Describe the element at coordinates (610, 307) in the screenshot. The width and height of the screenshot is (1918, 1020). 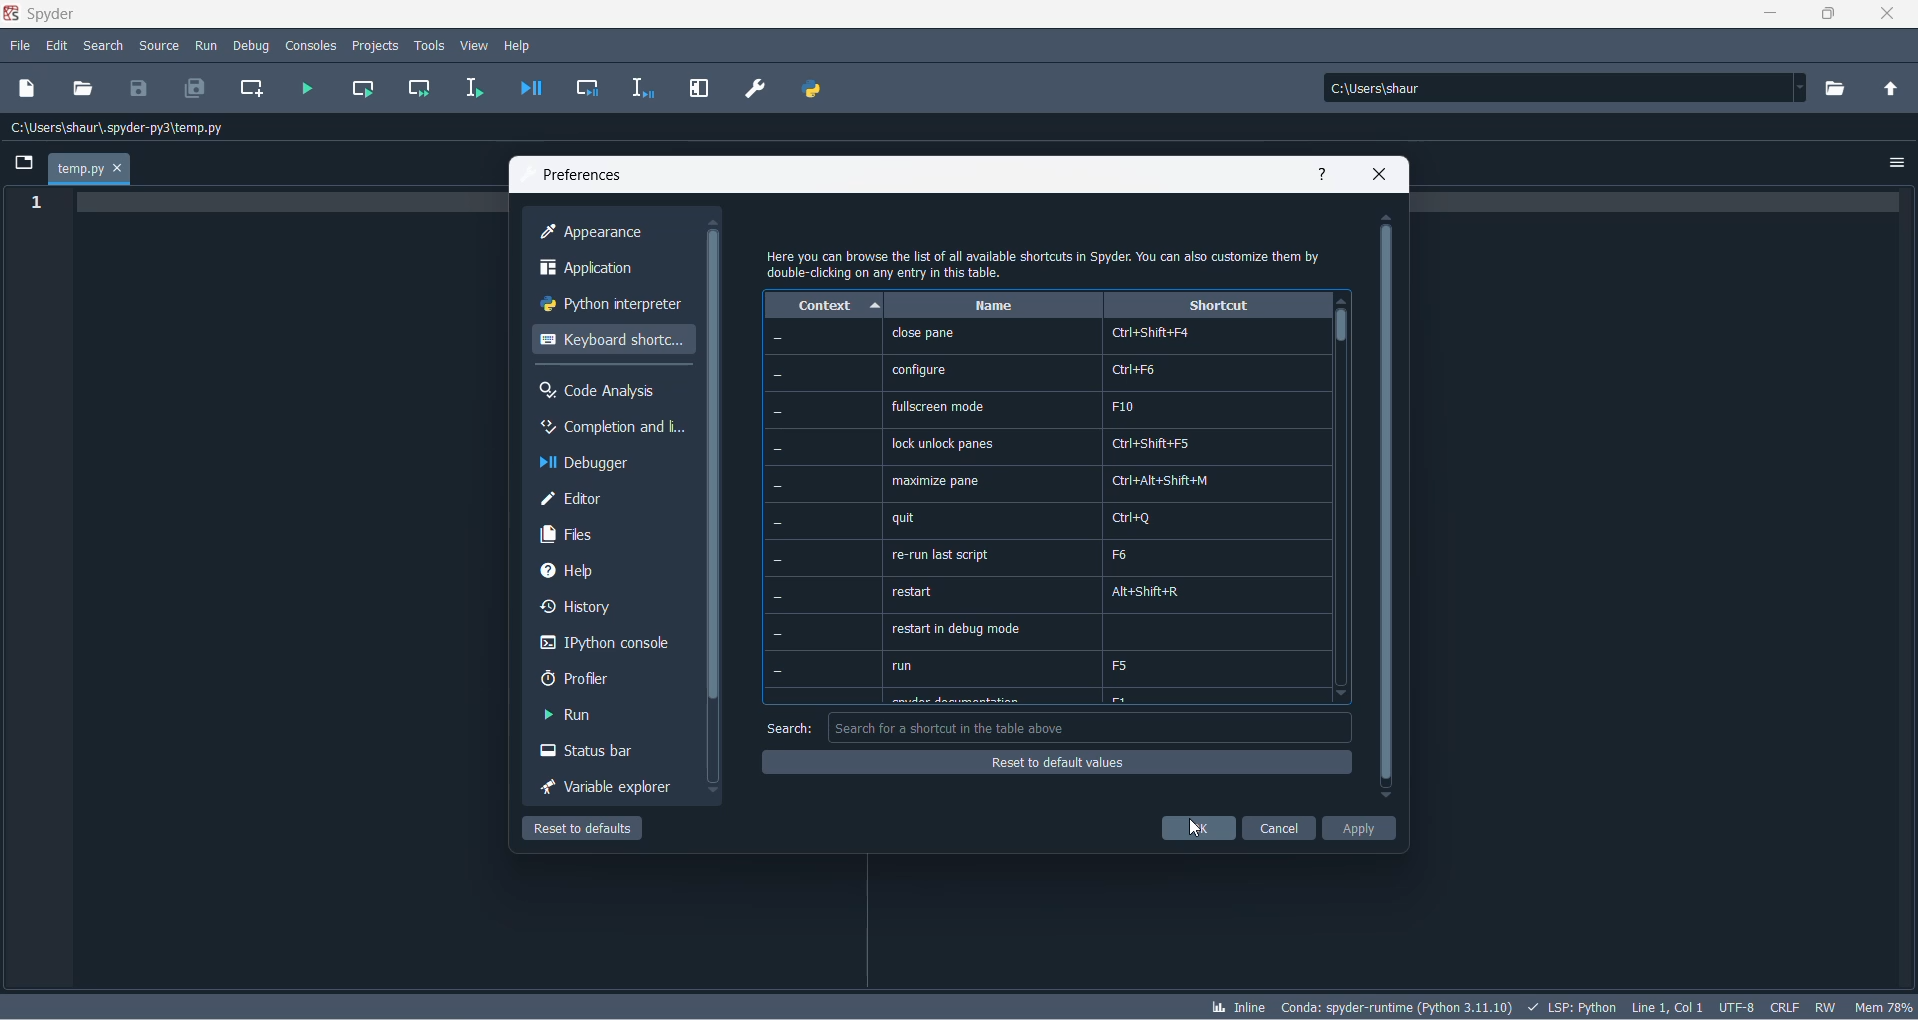
I see `python interpreter` at that location.